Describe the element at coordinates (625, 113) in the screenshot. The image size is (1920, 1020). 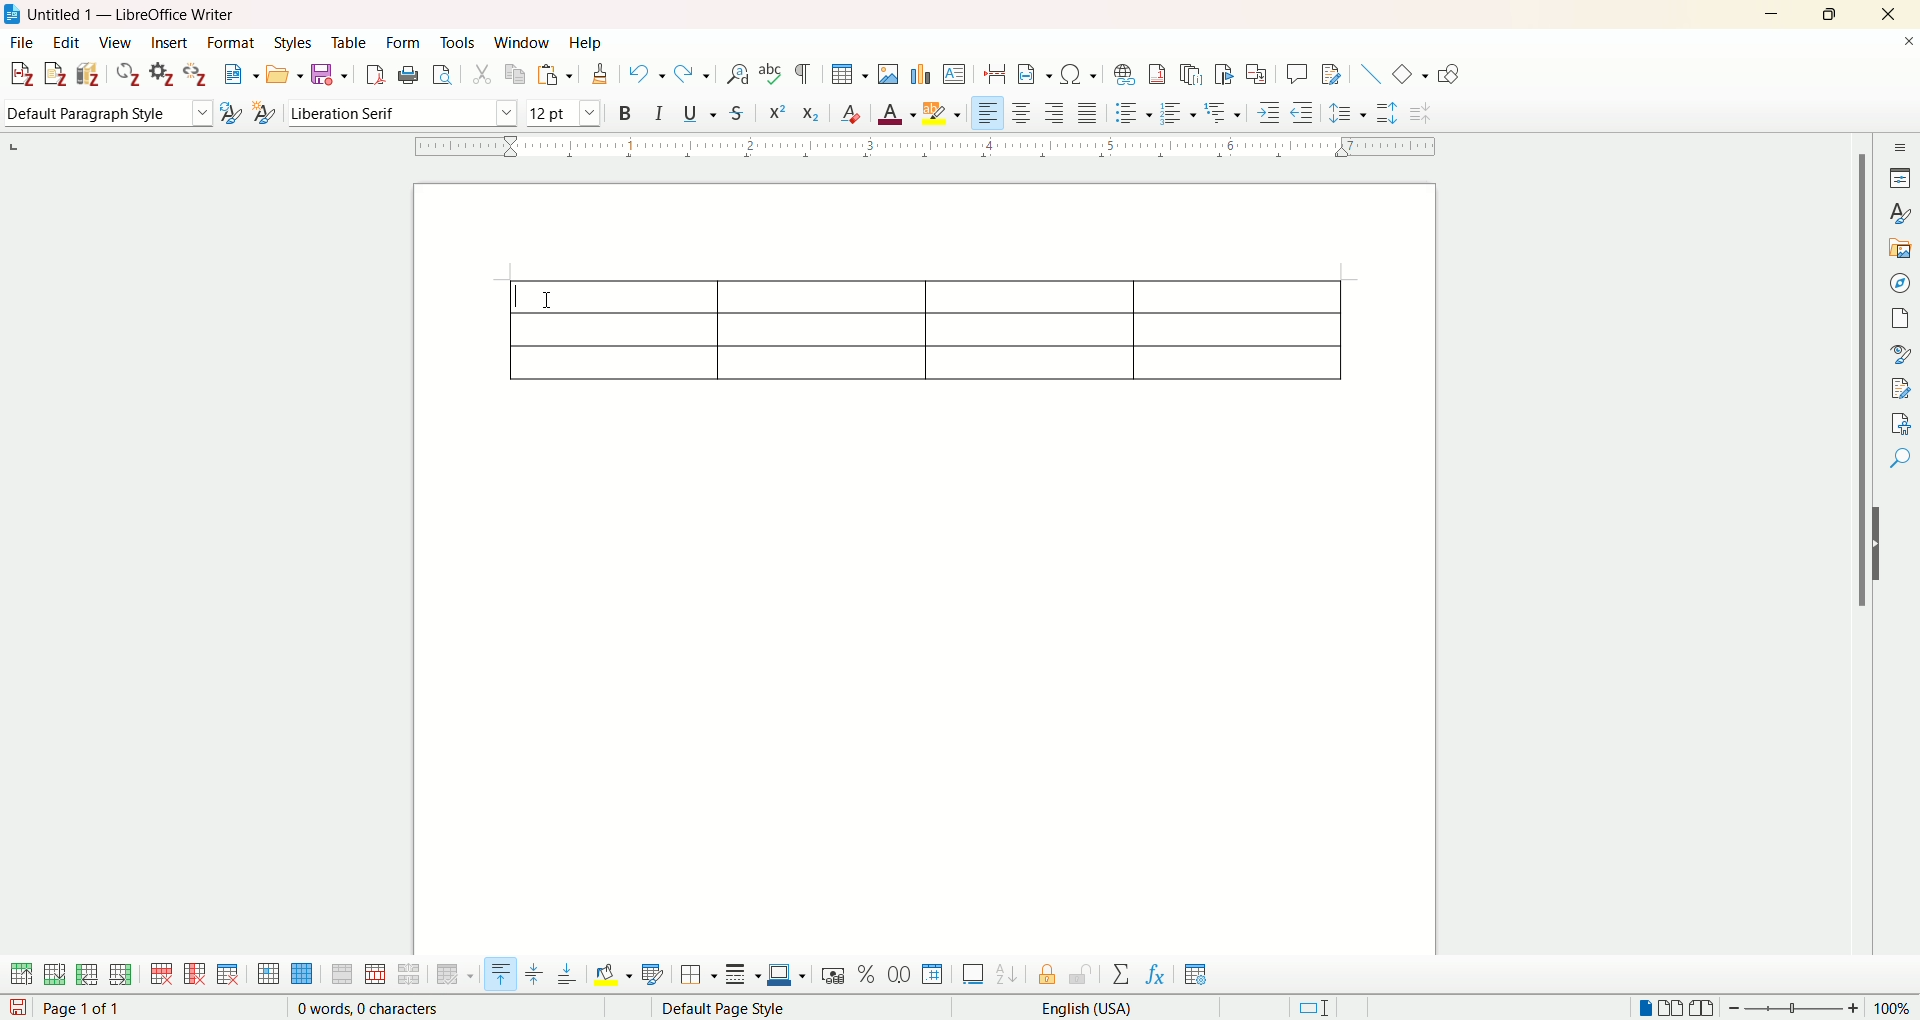
I see `bold` at that location.